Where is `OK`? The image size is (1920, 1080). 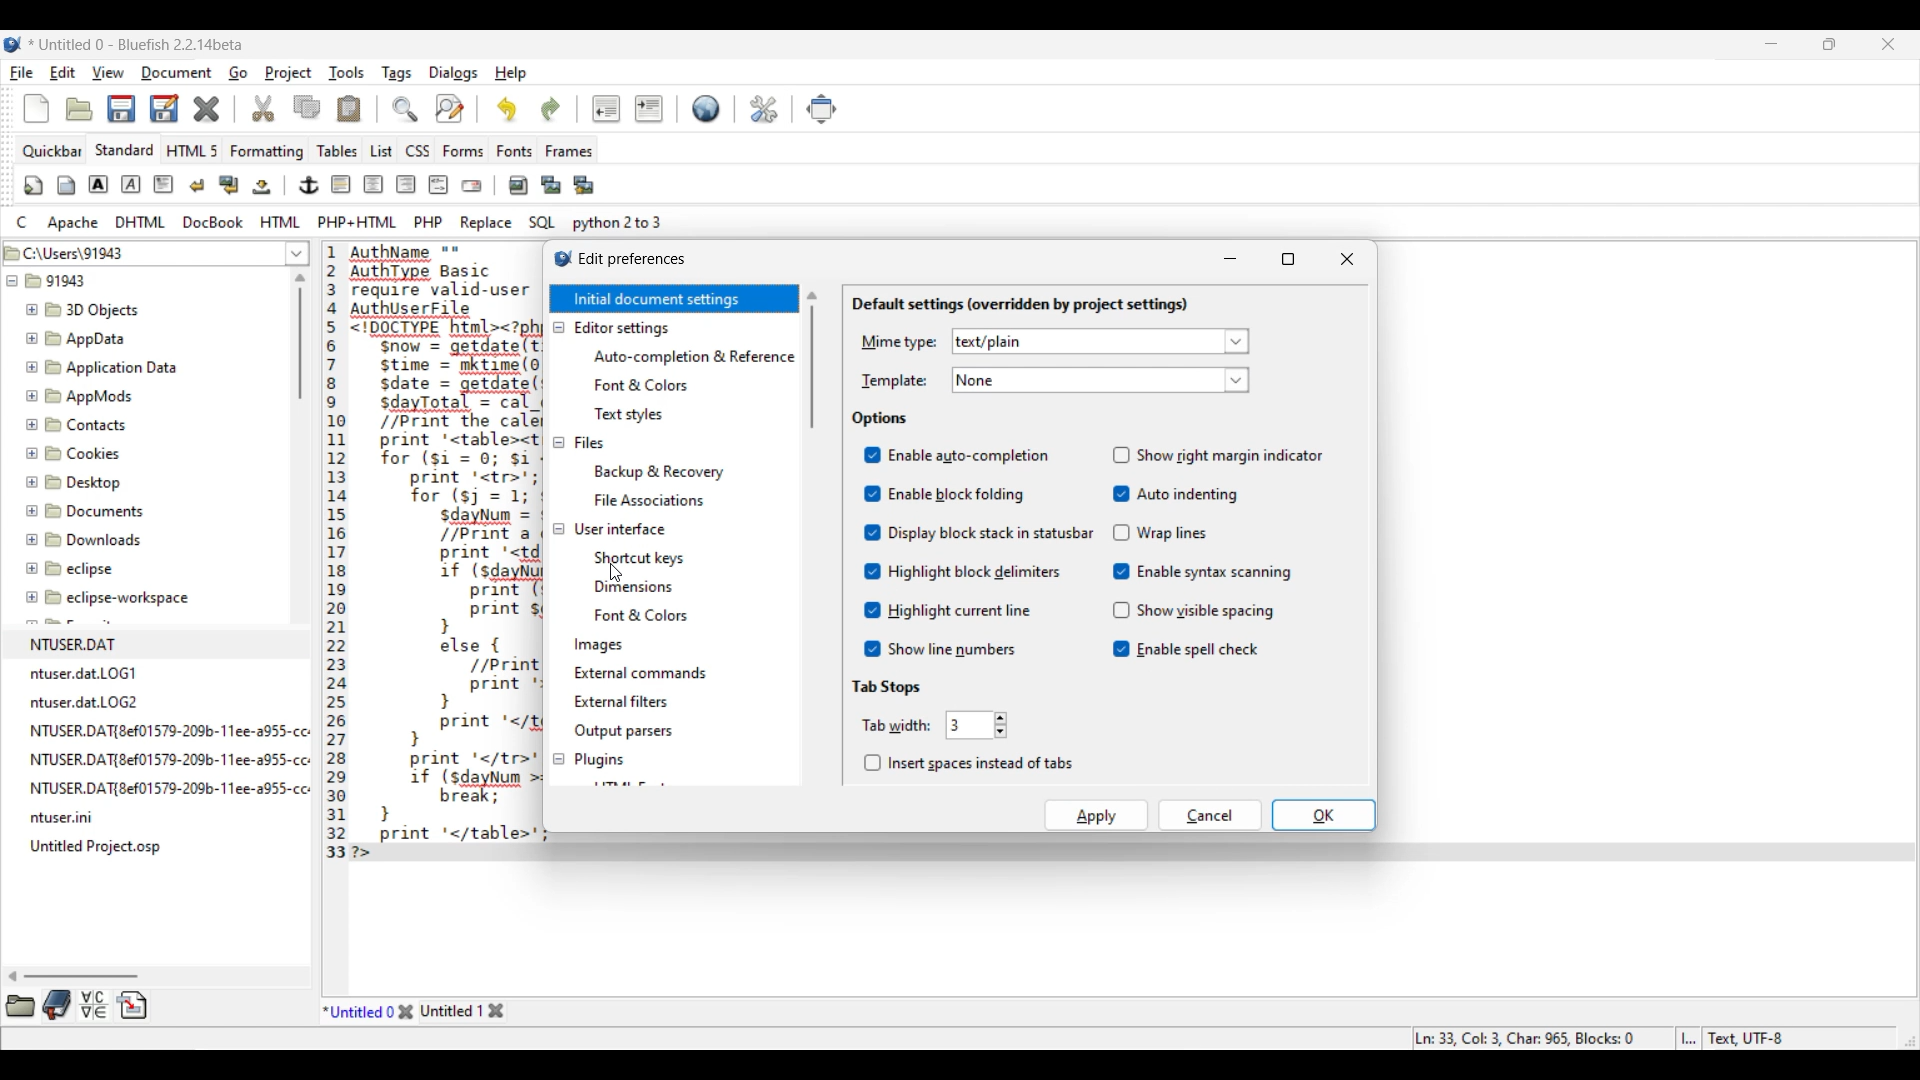 OK is located at coordinates (1323, 815).